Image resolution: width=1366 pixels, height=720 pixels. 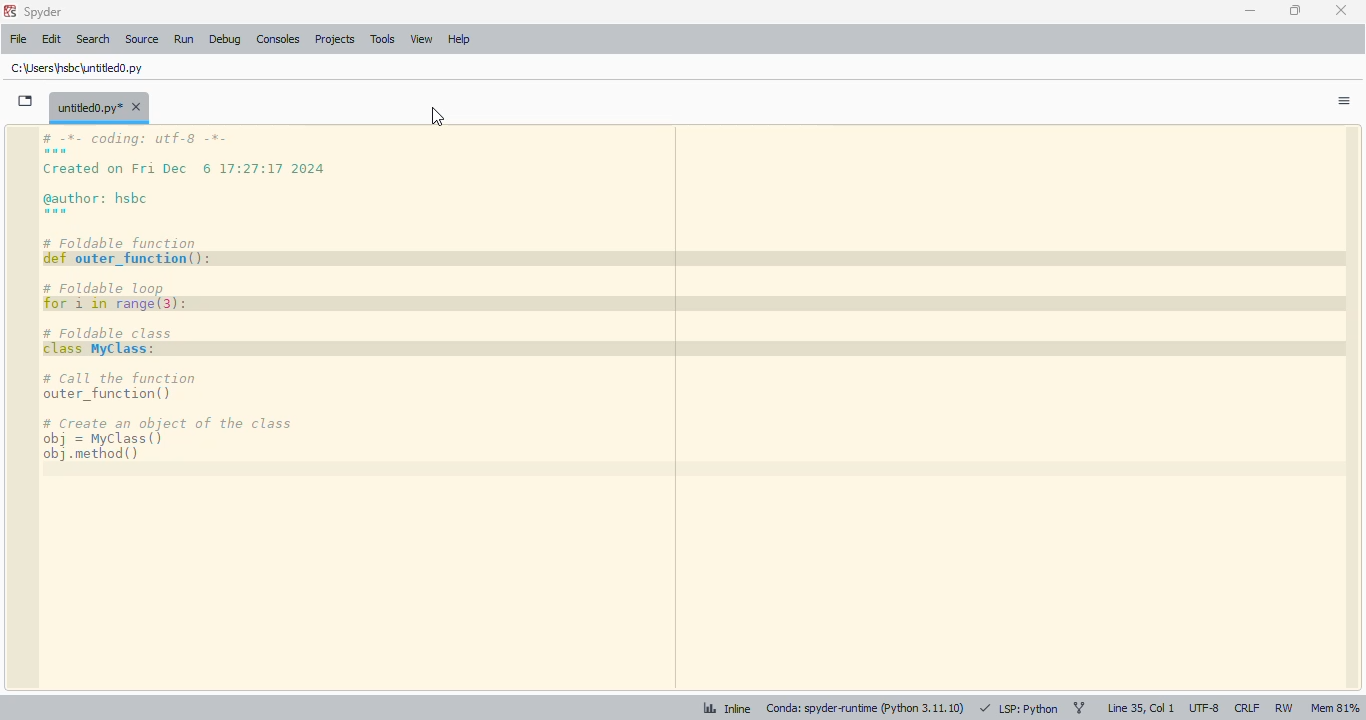 What do you see at coordinates (51, 39) in the screenshot?
I see `edit` at bounding box center [51, 39].